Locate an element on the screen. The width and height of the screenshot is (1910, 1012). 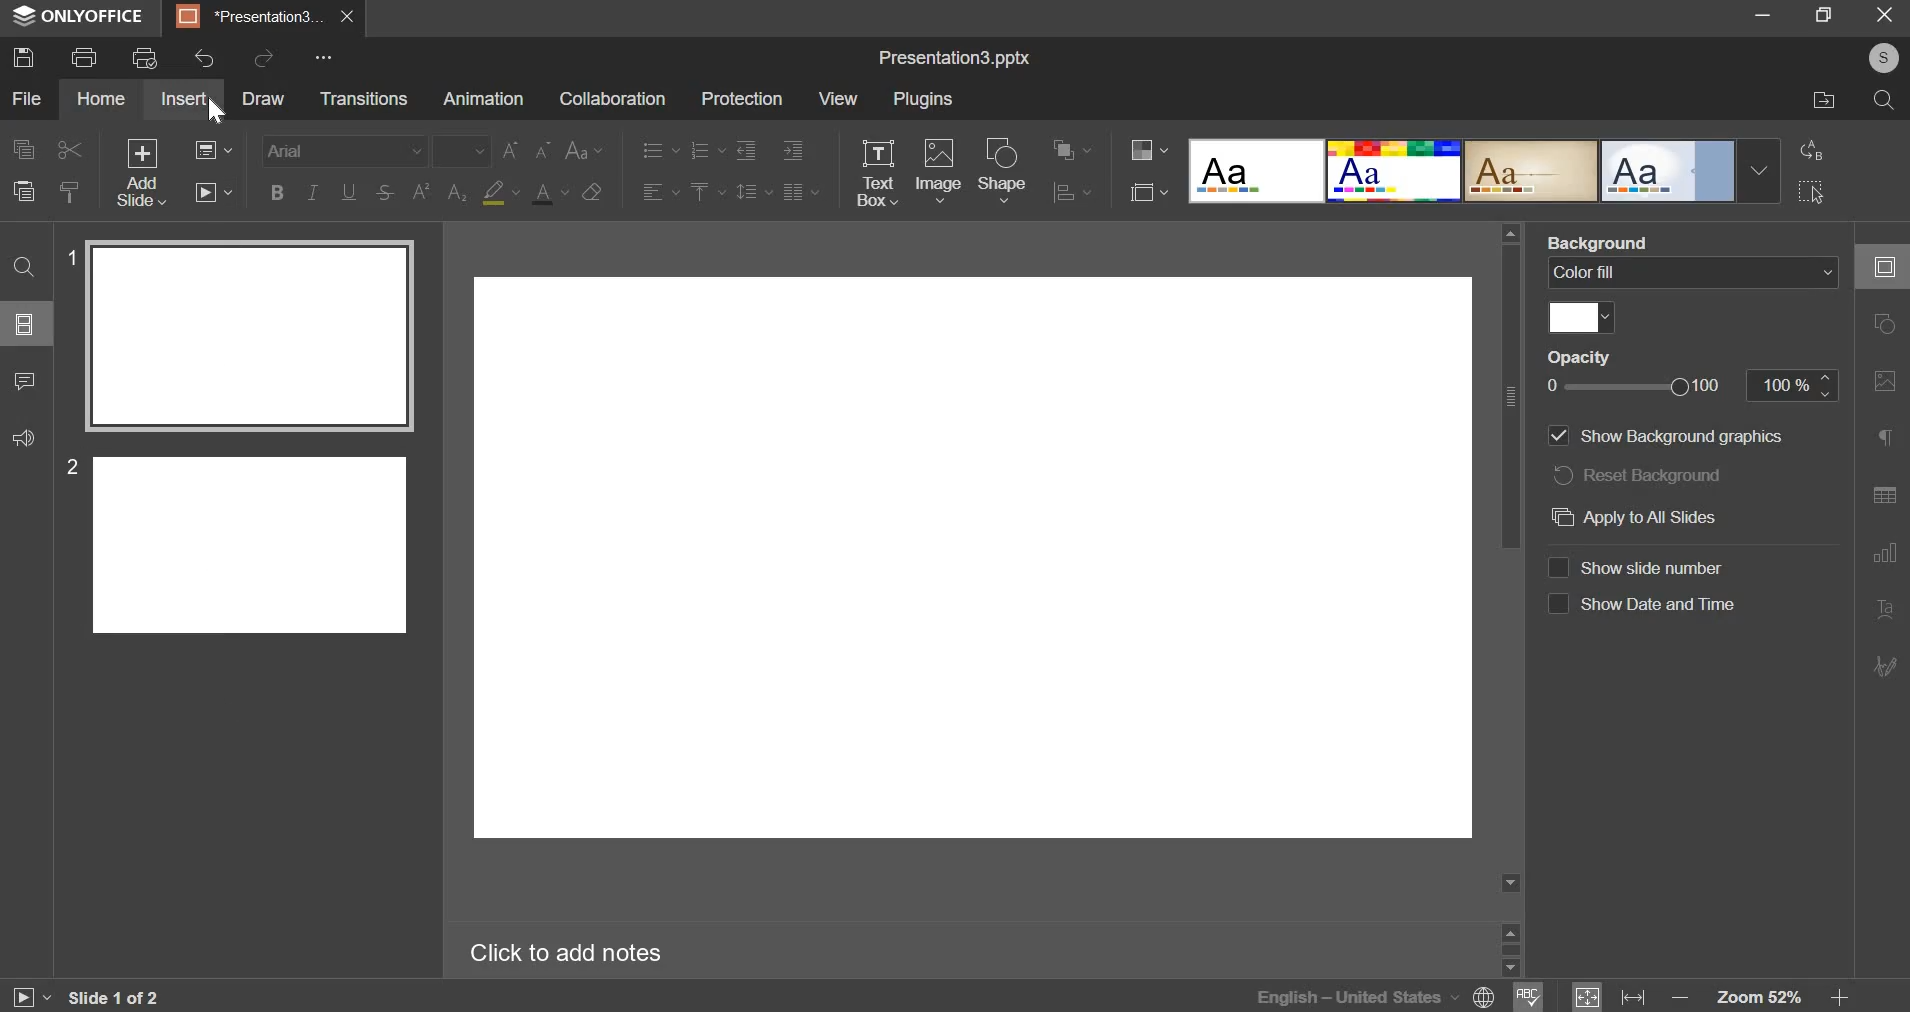
opacity is located at coordinates (1642, 385).